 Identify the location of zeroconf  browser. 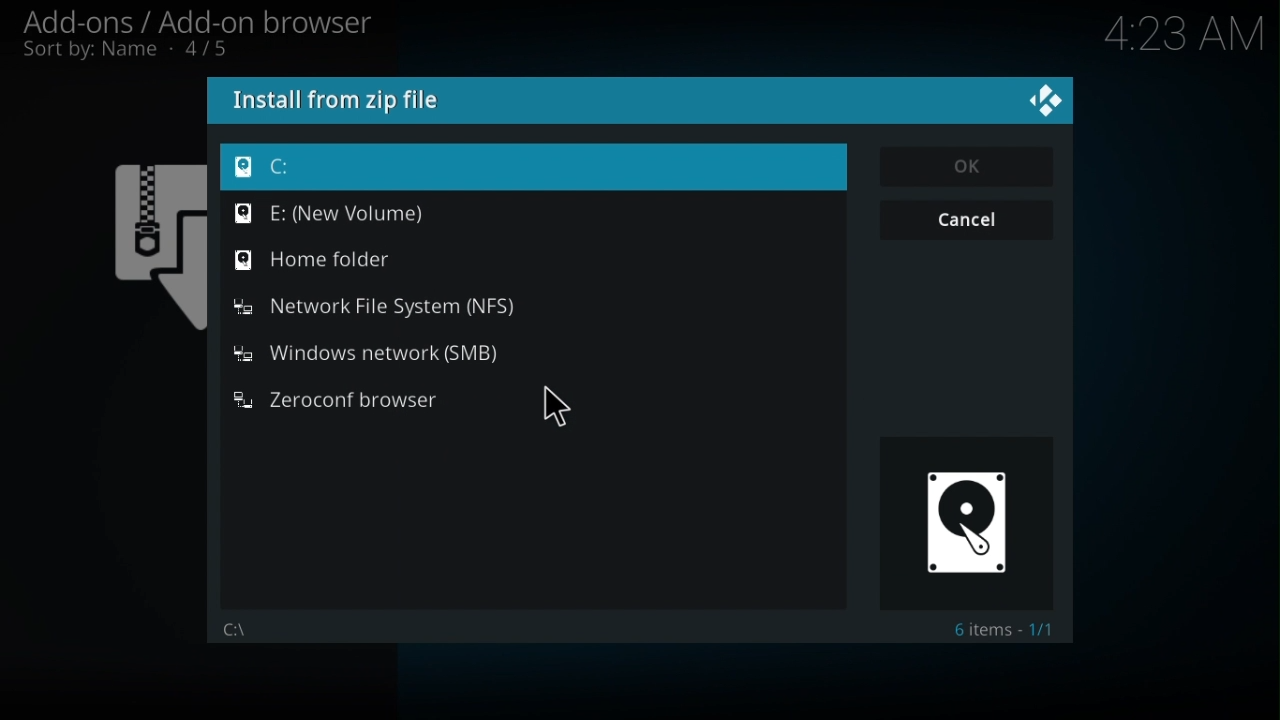
(359, 399).